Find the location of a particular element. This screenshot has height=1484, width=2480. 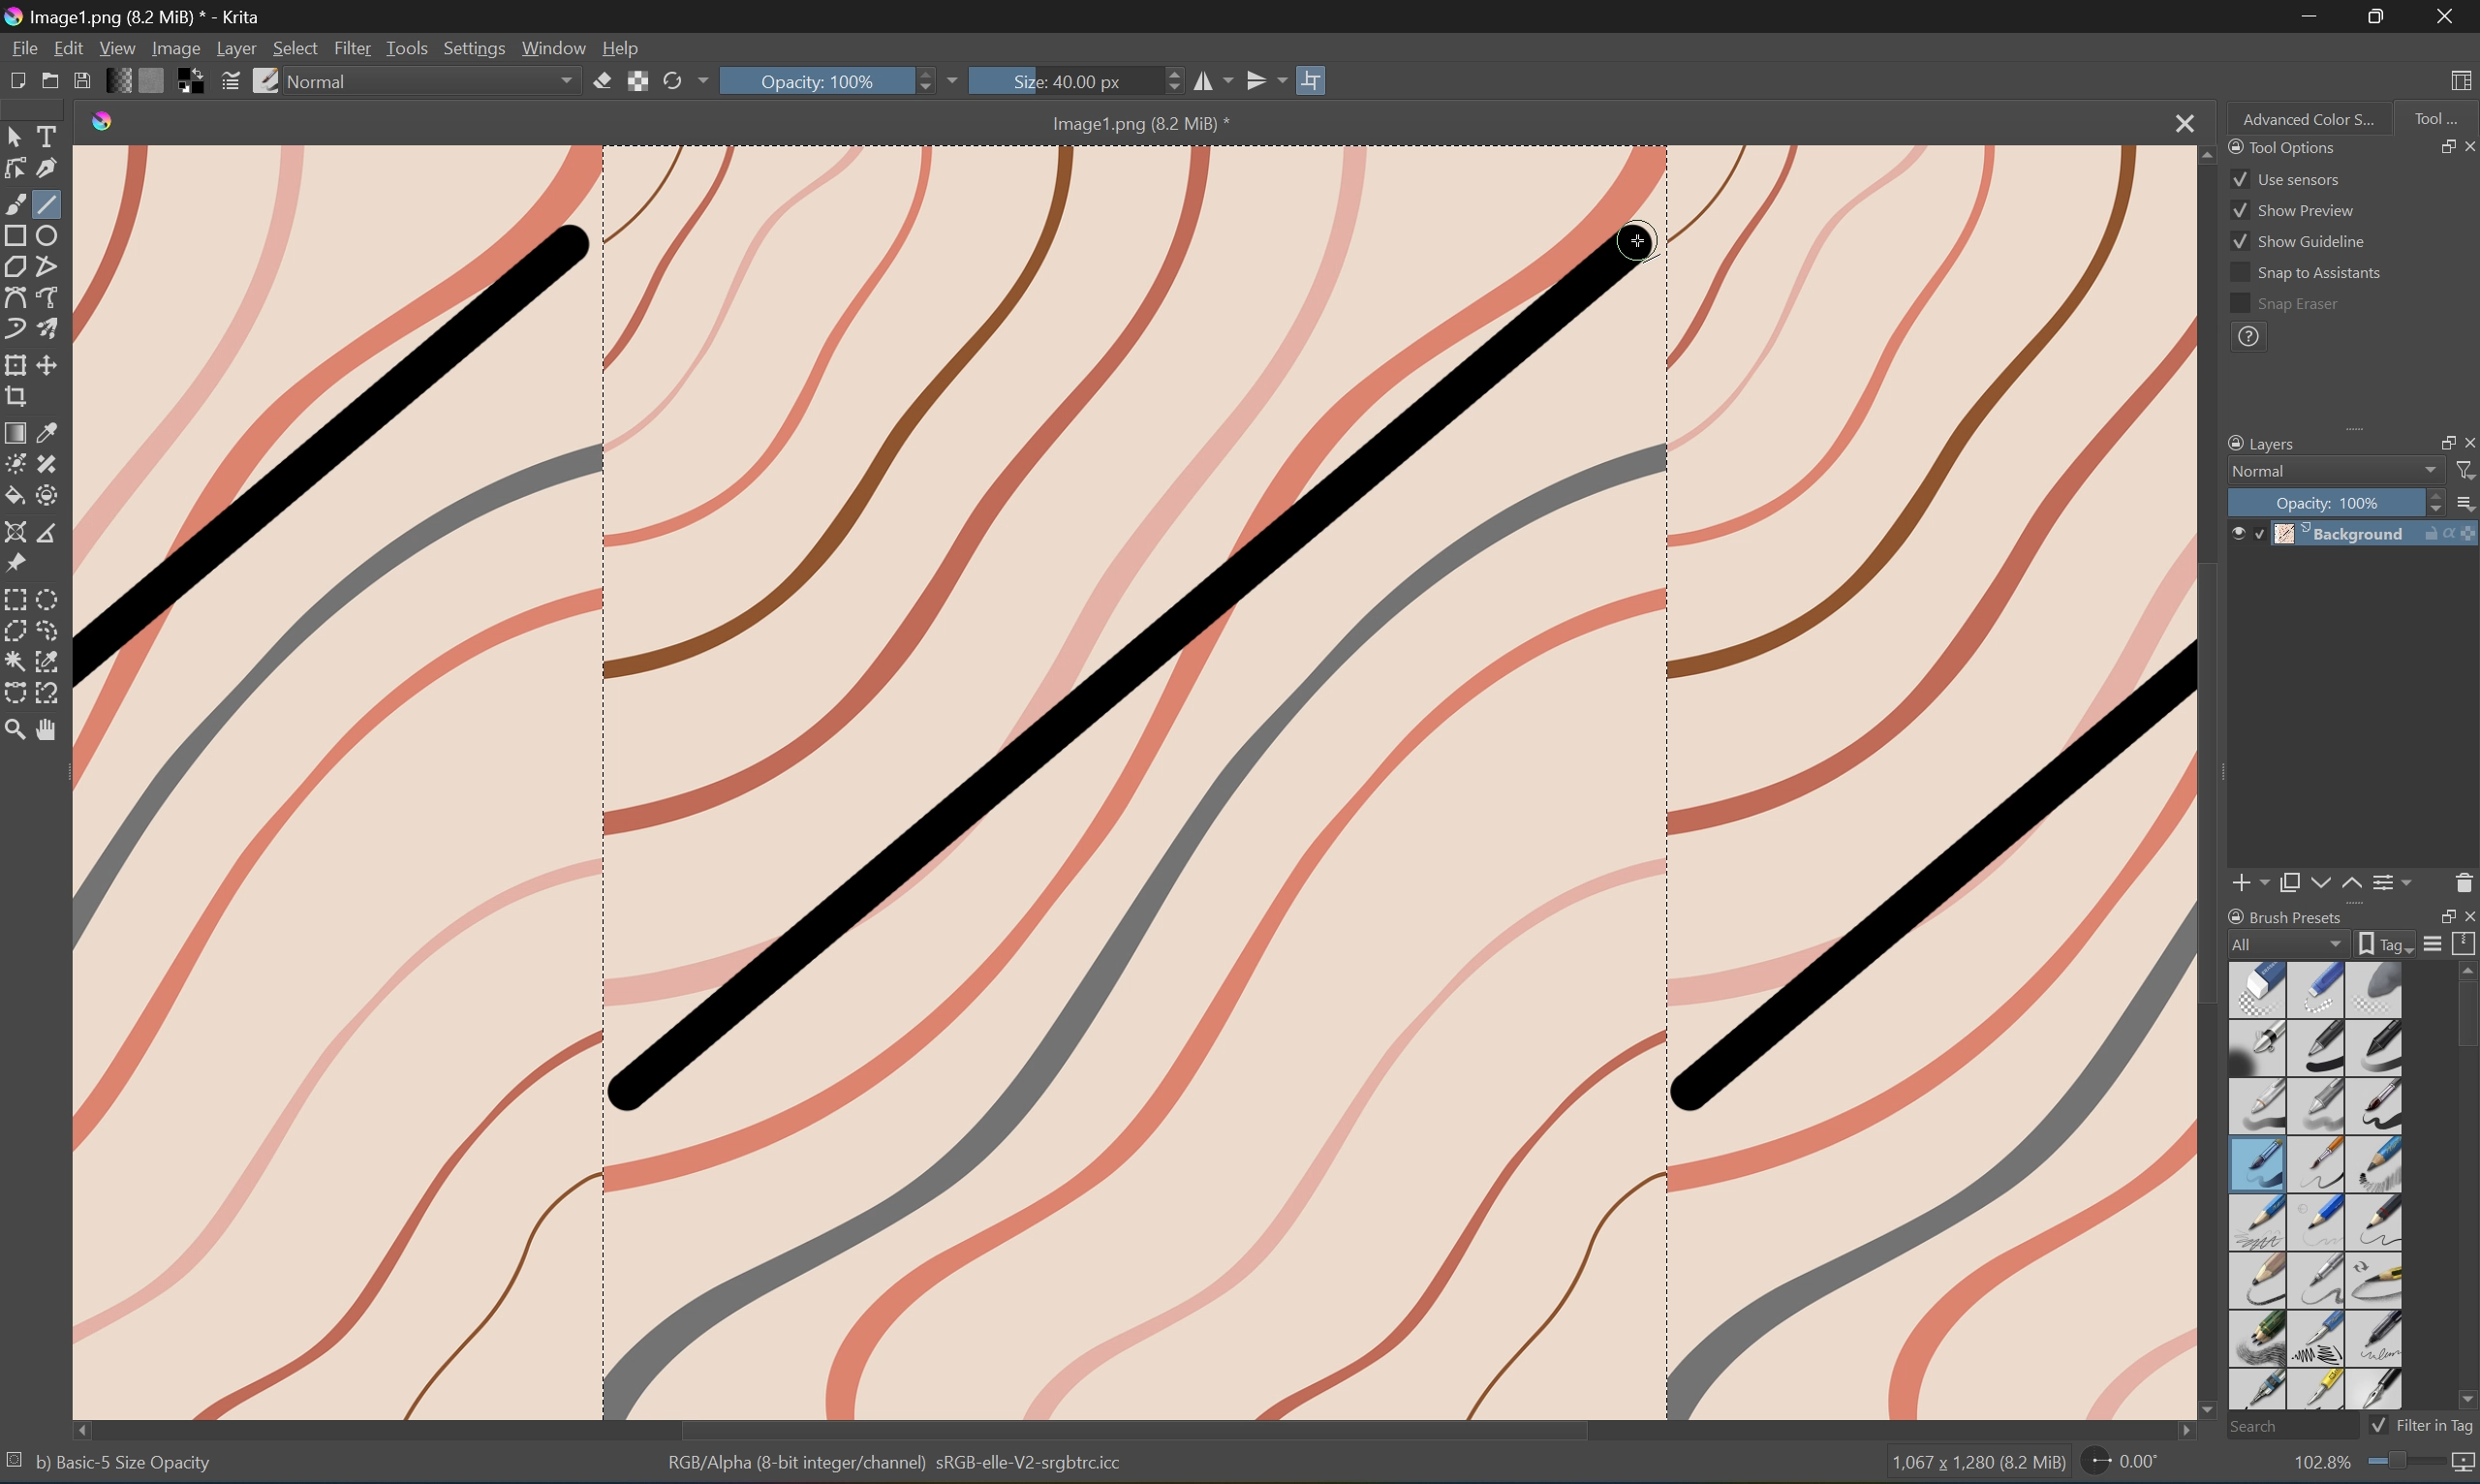

Freehand selection is located at coordinates (51, 631).